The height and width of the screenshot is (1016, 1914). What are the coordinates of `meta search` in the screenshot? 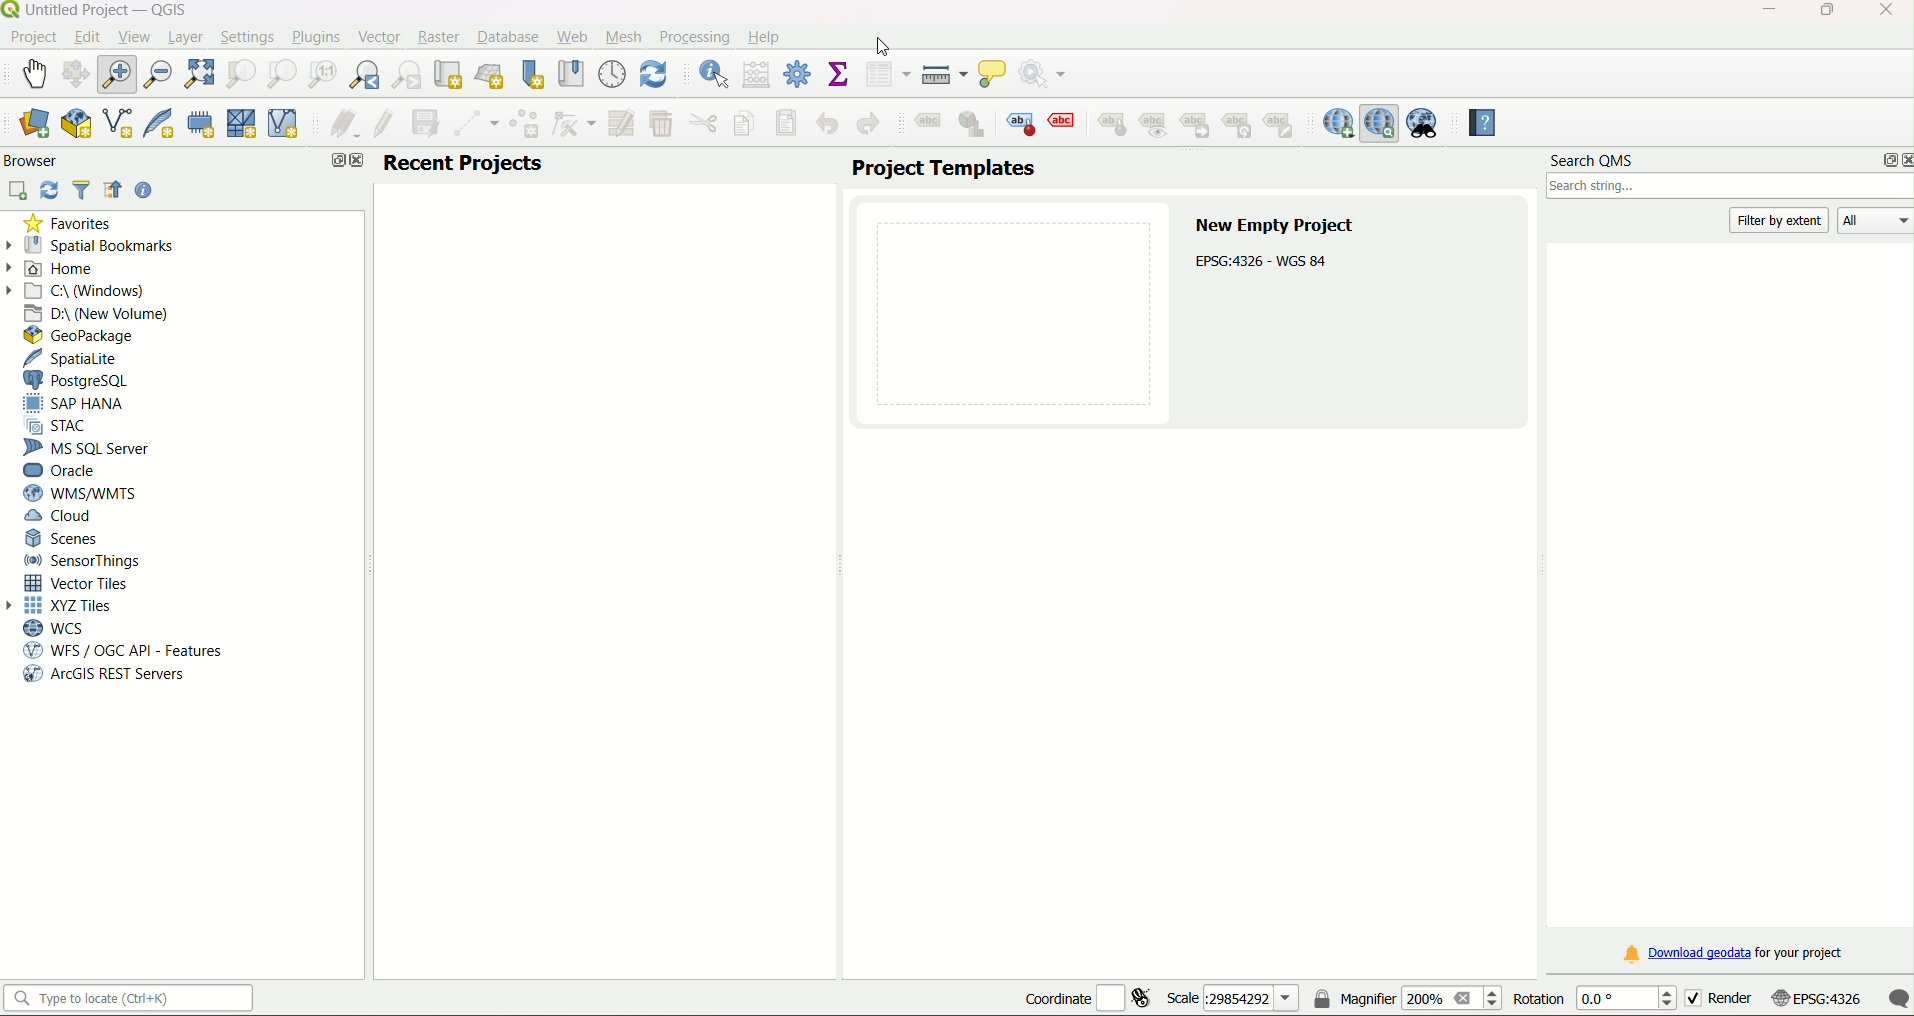 It's located at (1424, 123).